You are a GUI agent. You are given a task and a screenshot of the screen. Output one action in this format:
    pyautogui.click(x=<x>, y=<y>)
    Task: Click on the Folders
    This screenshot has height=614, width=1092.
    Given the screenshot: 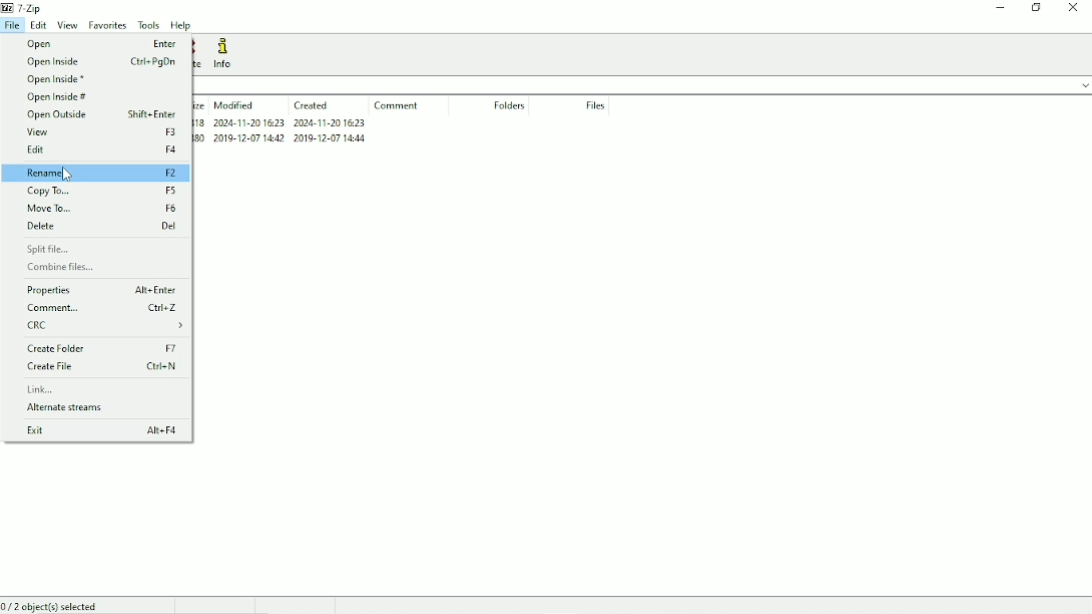 What is the action you would take?
    pyautogui.click(x=509, y=106)
    